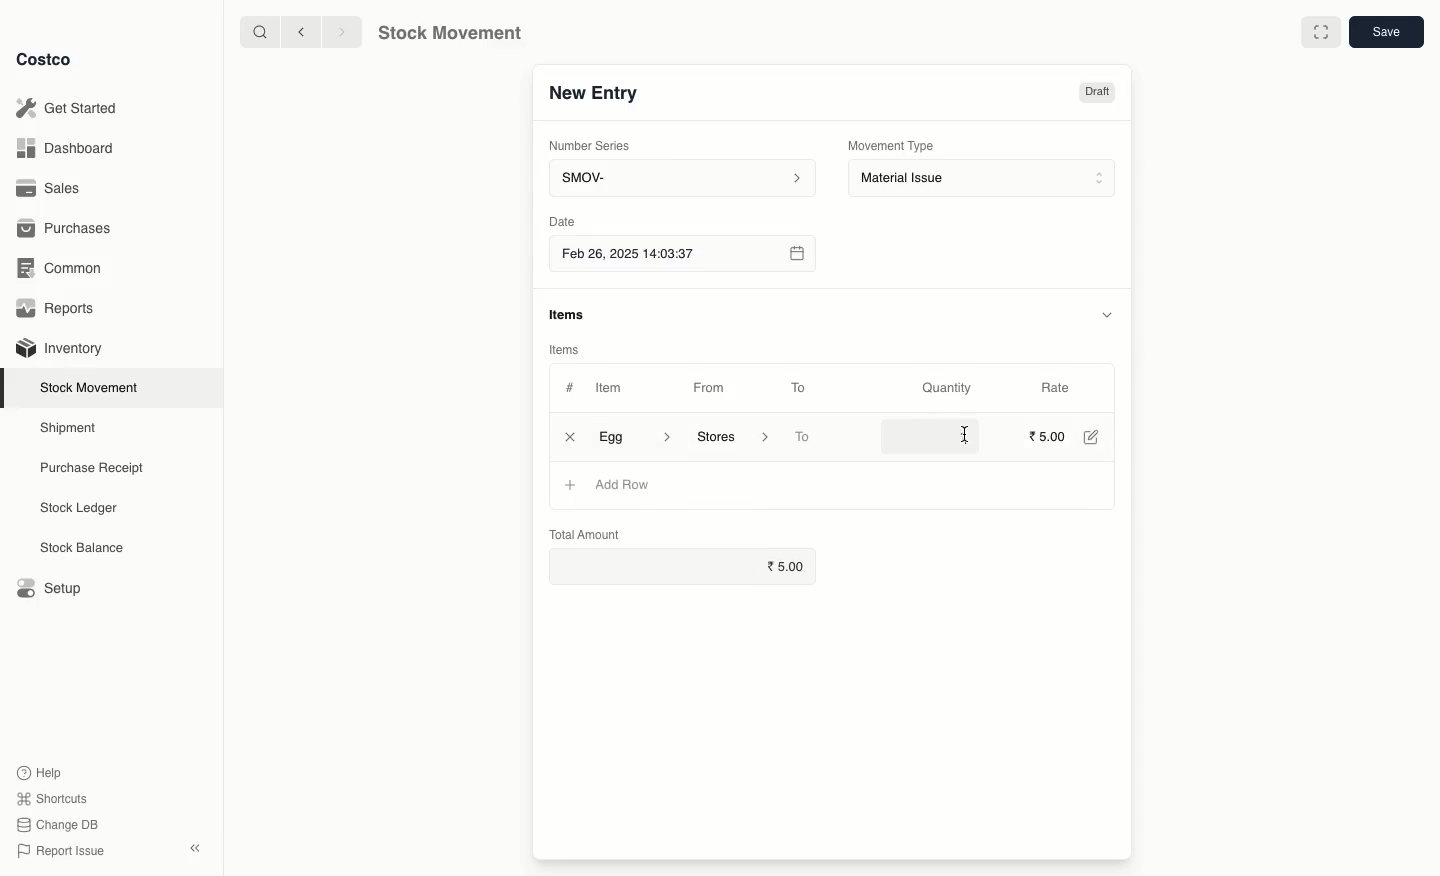  What do you see at coordinates (71, 107) in the screenshot?
I see `Get Started` at bounding box center [71, 107].